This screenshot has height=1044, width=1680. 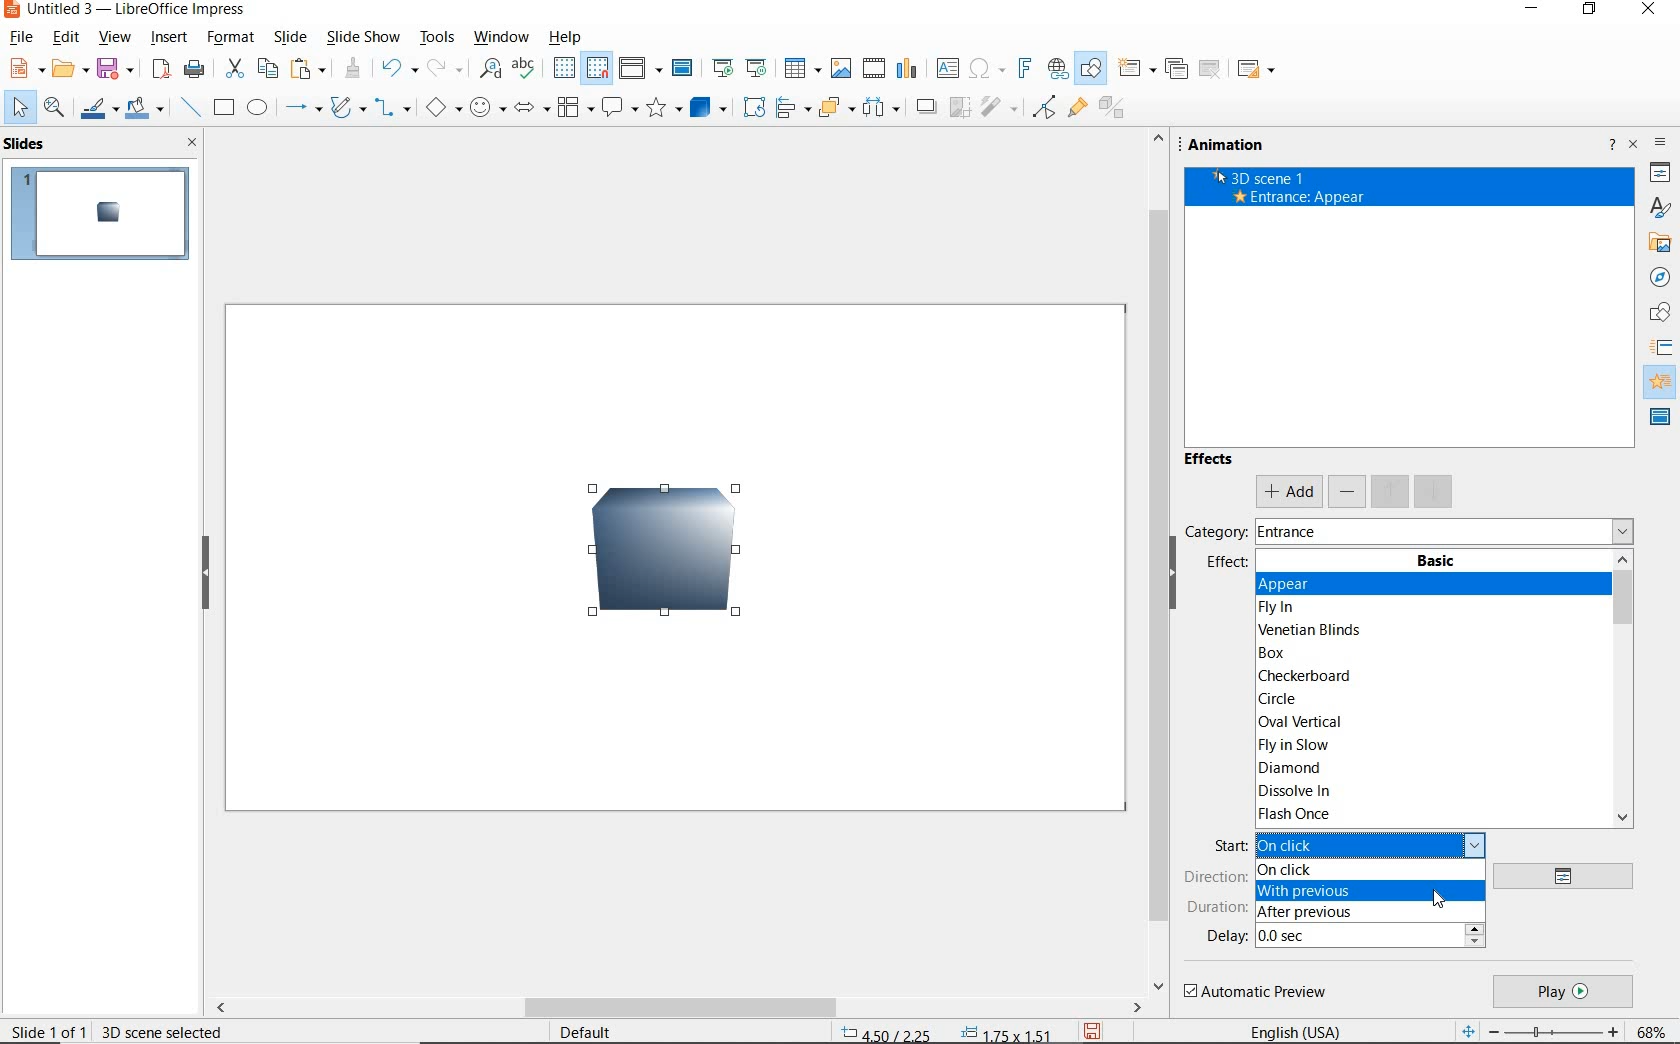 I want to click on OVAL VERTICAL, so click(x=1299, y=721).